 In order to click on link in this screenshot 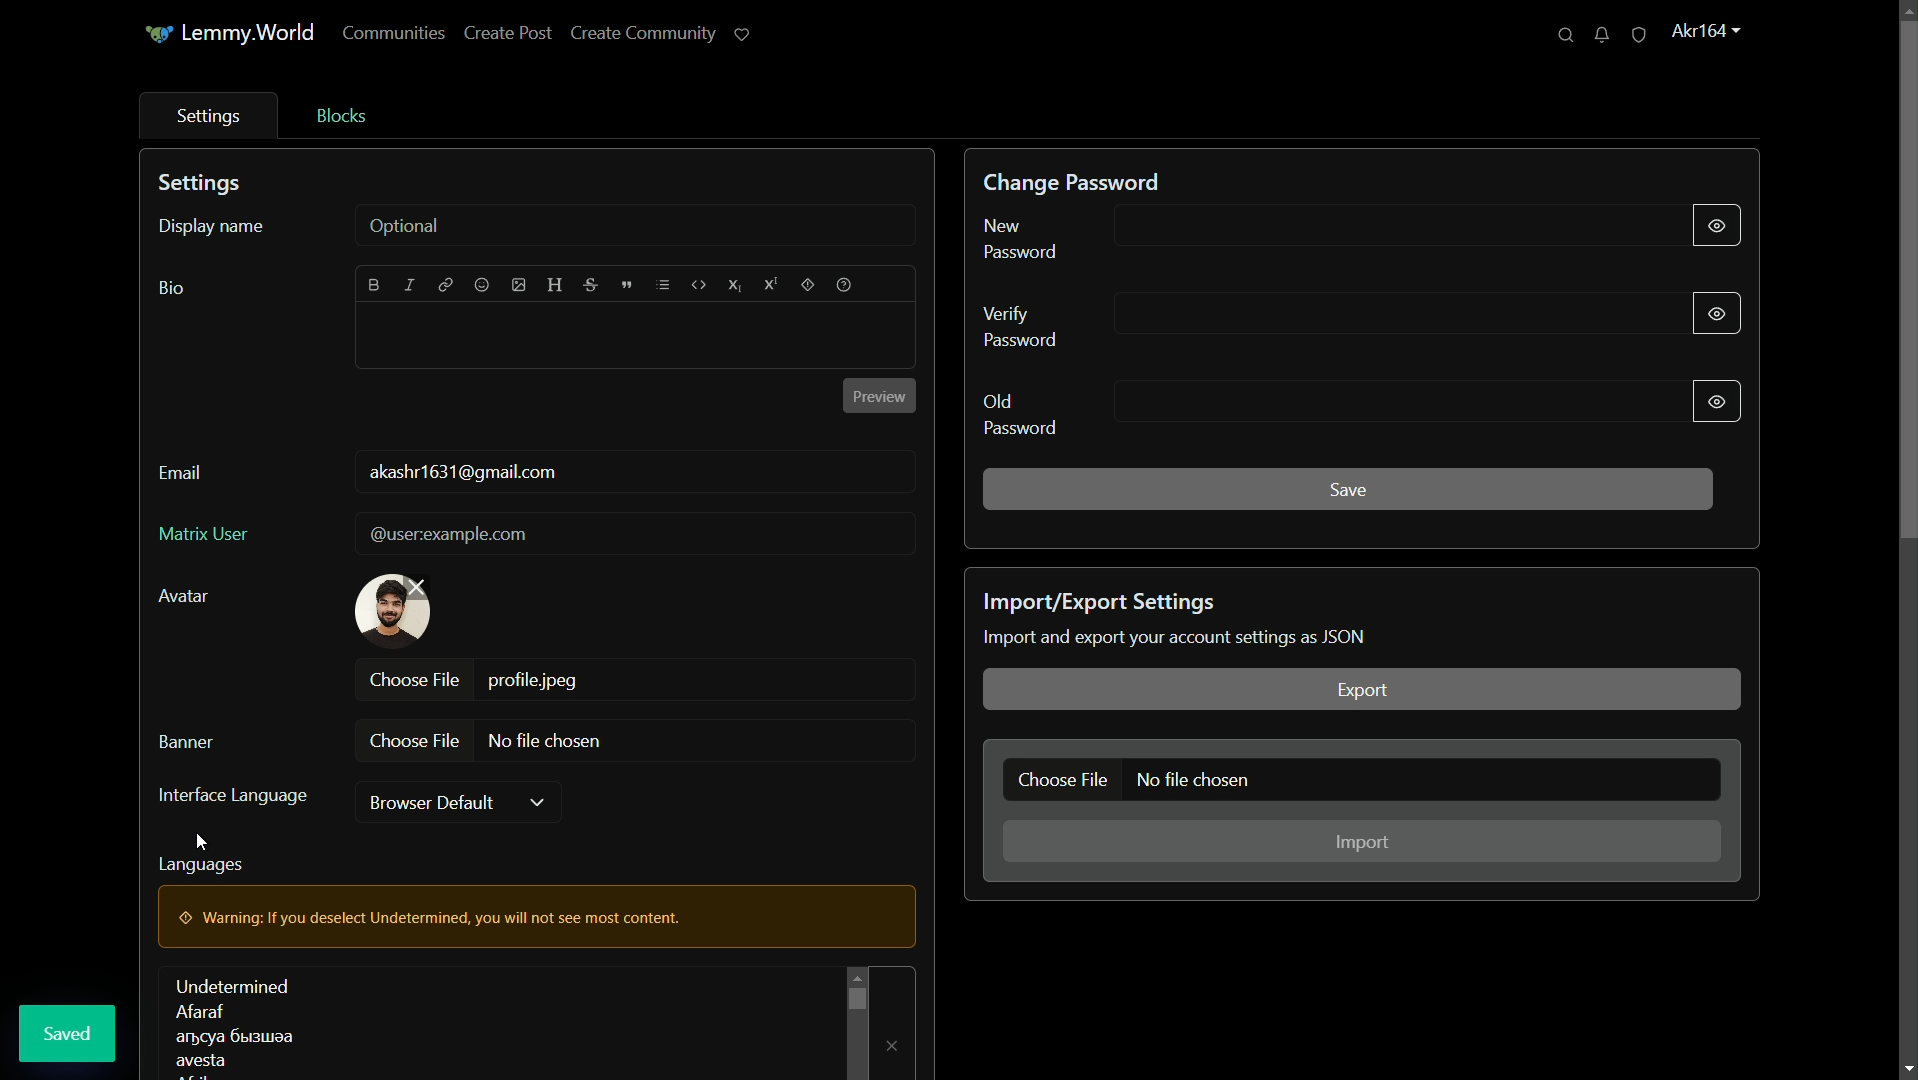, I will do `click(445, 287)`.